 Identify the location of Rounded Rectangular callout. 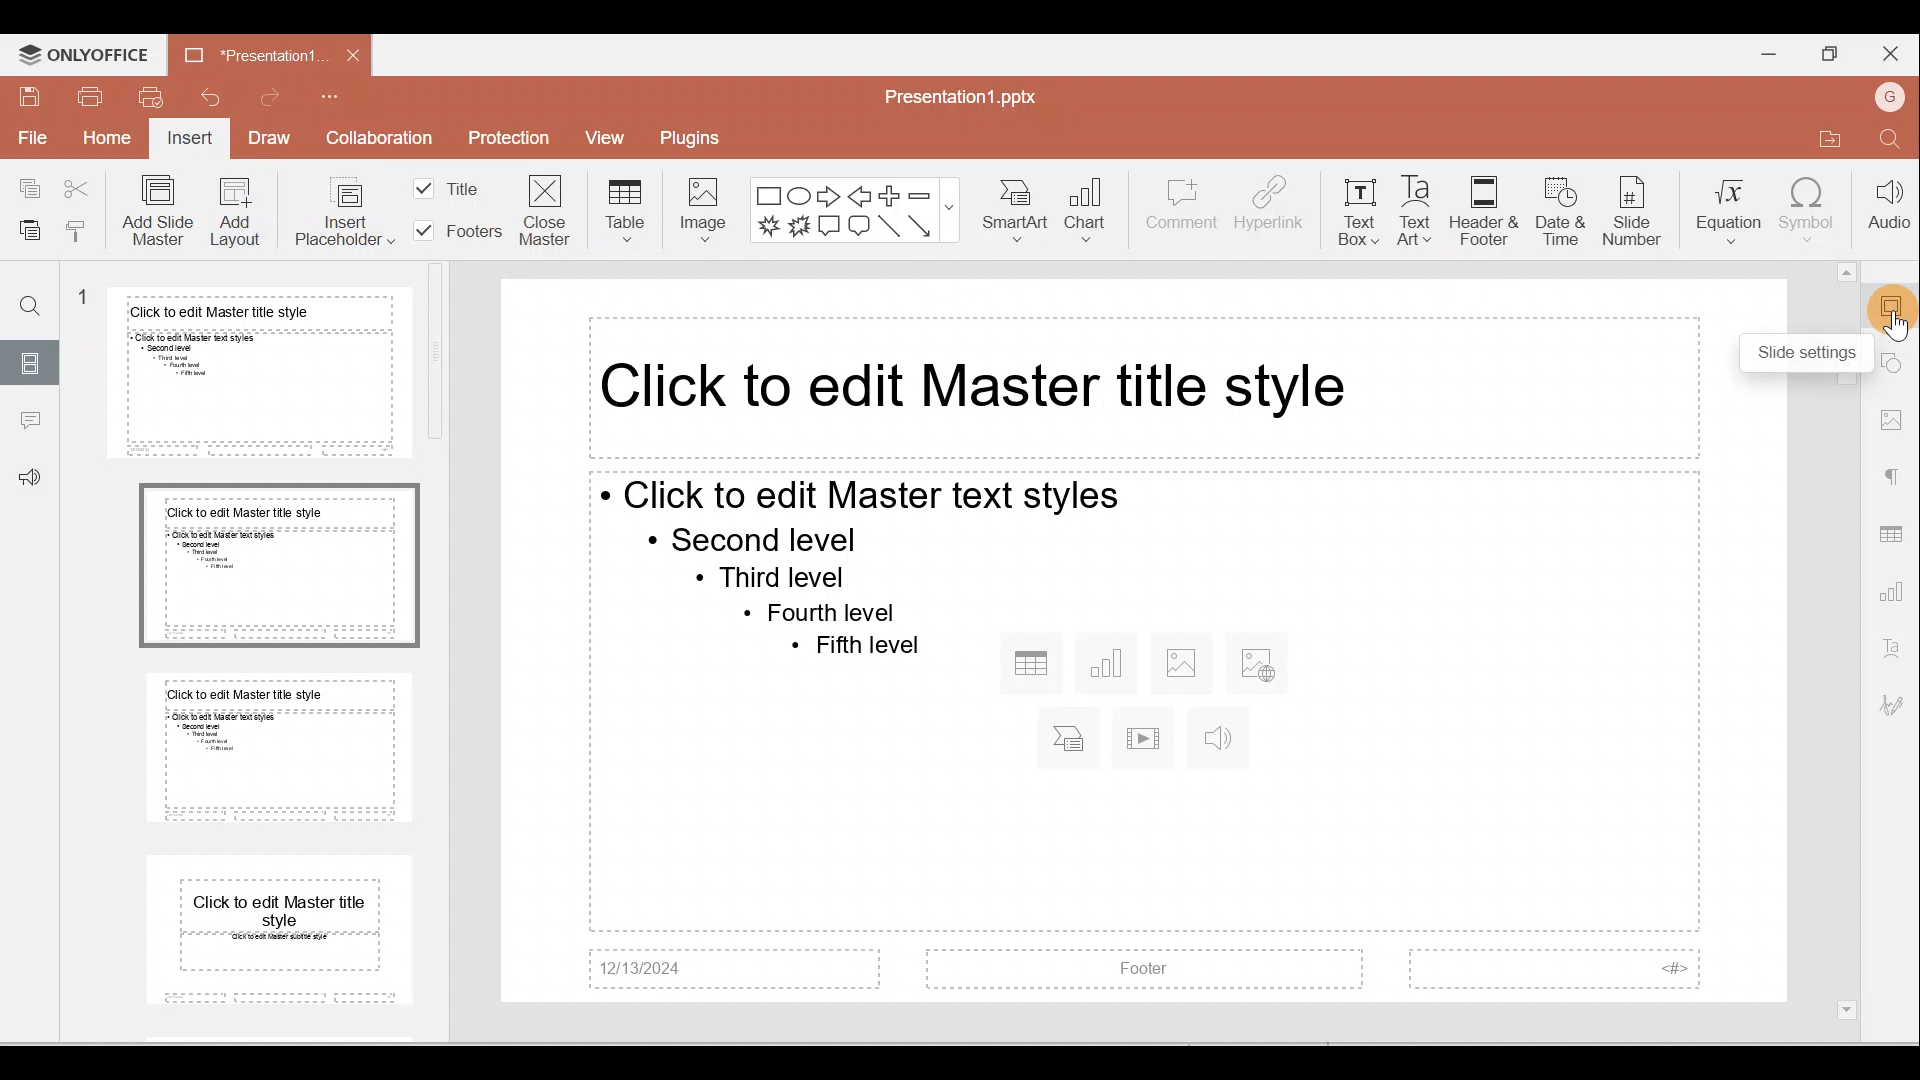
(859, 228).